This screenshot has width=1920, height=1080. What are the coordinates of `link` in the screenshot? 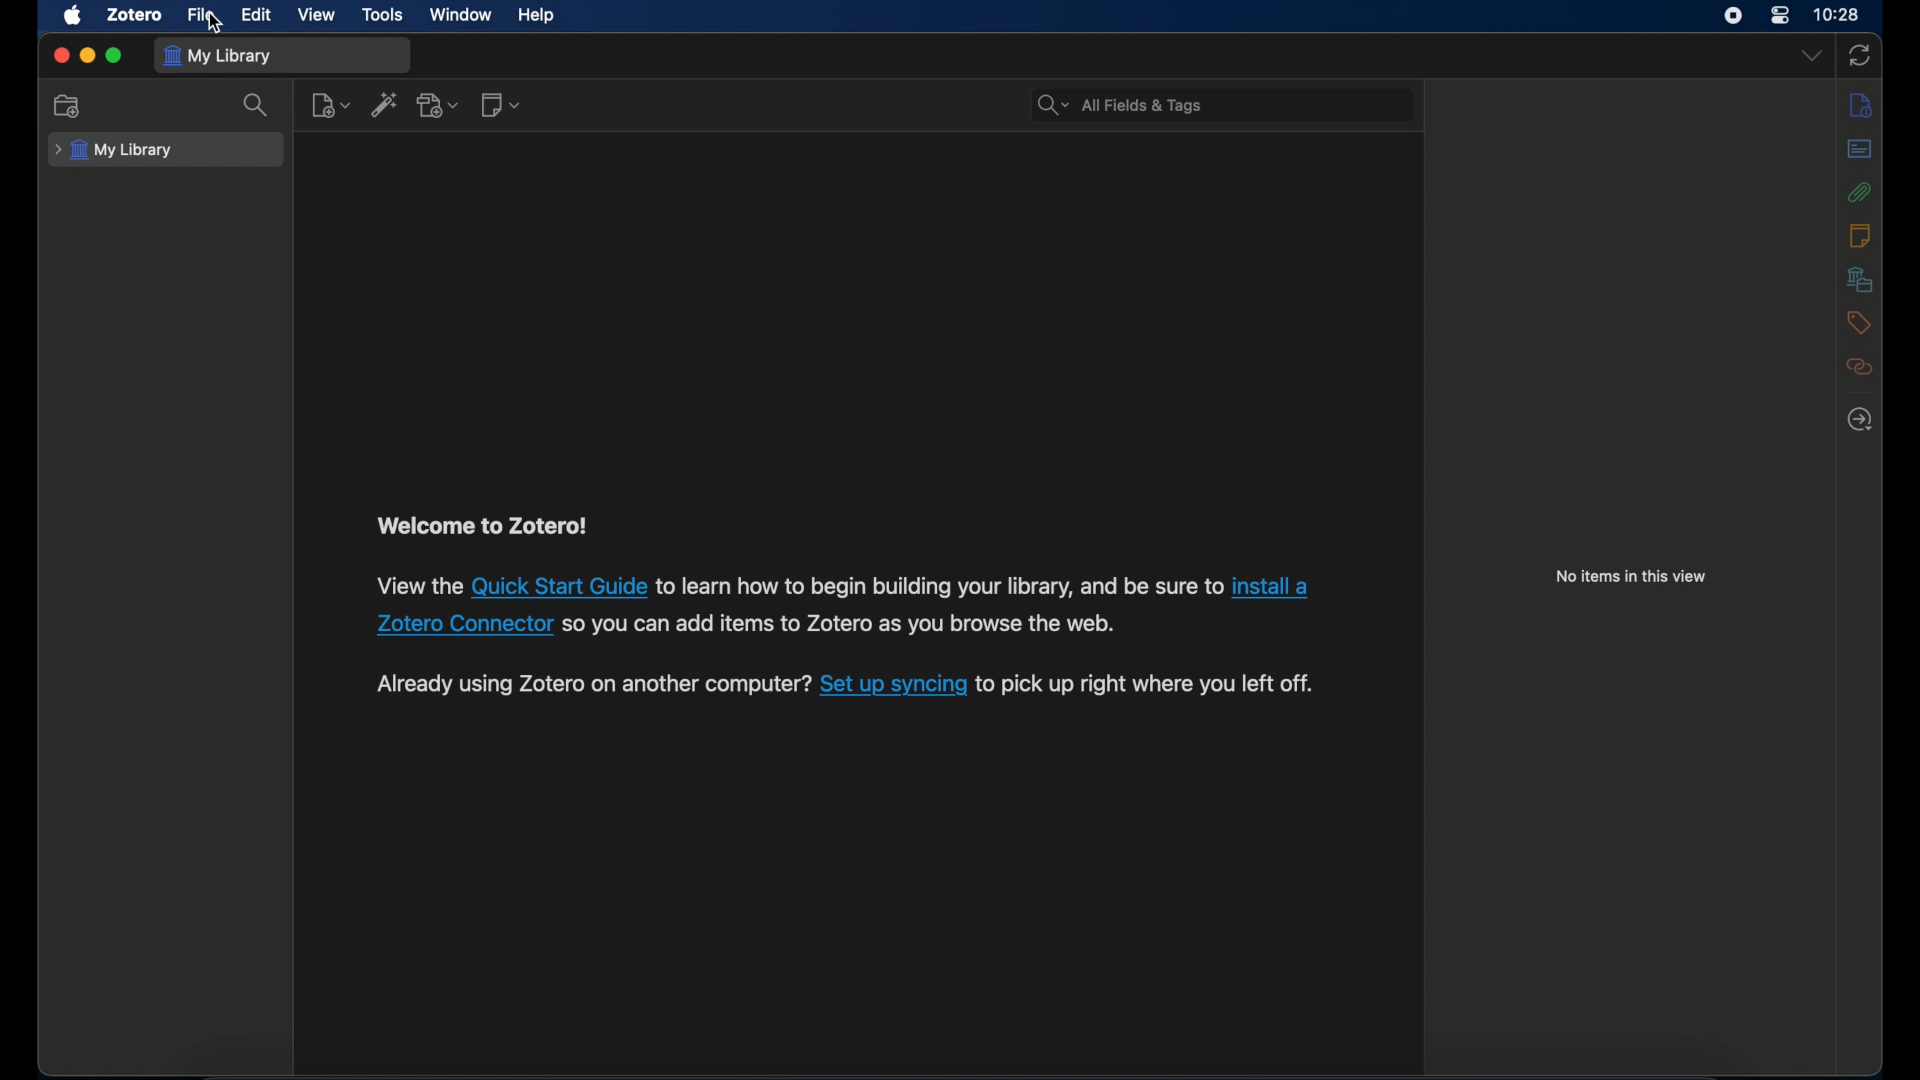 It's located at (562, 584).